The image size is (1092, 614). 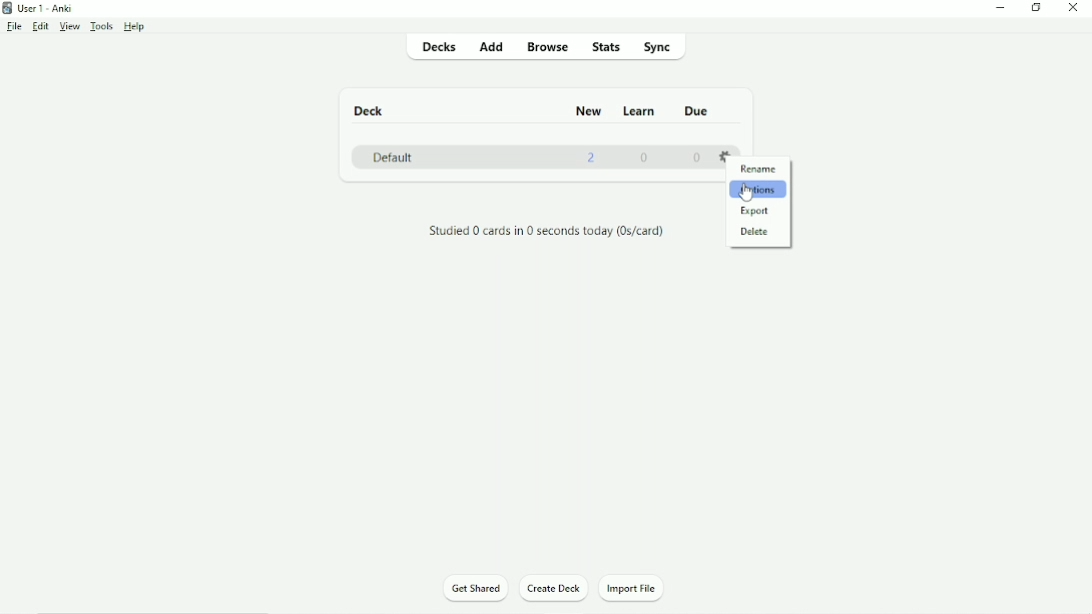 What do you see at coordinates (103, 26) in the screenshot?
I see `Tools` at bounding box center [103, 26].